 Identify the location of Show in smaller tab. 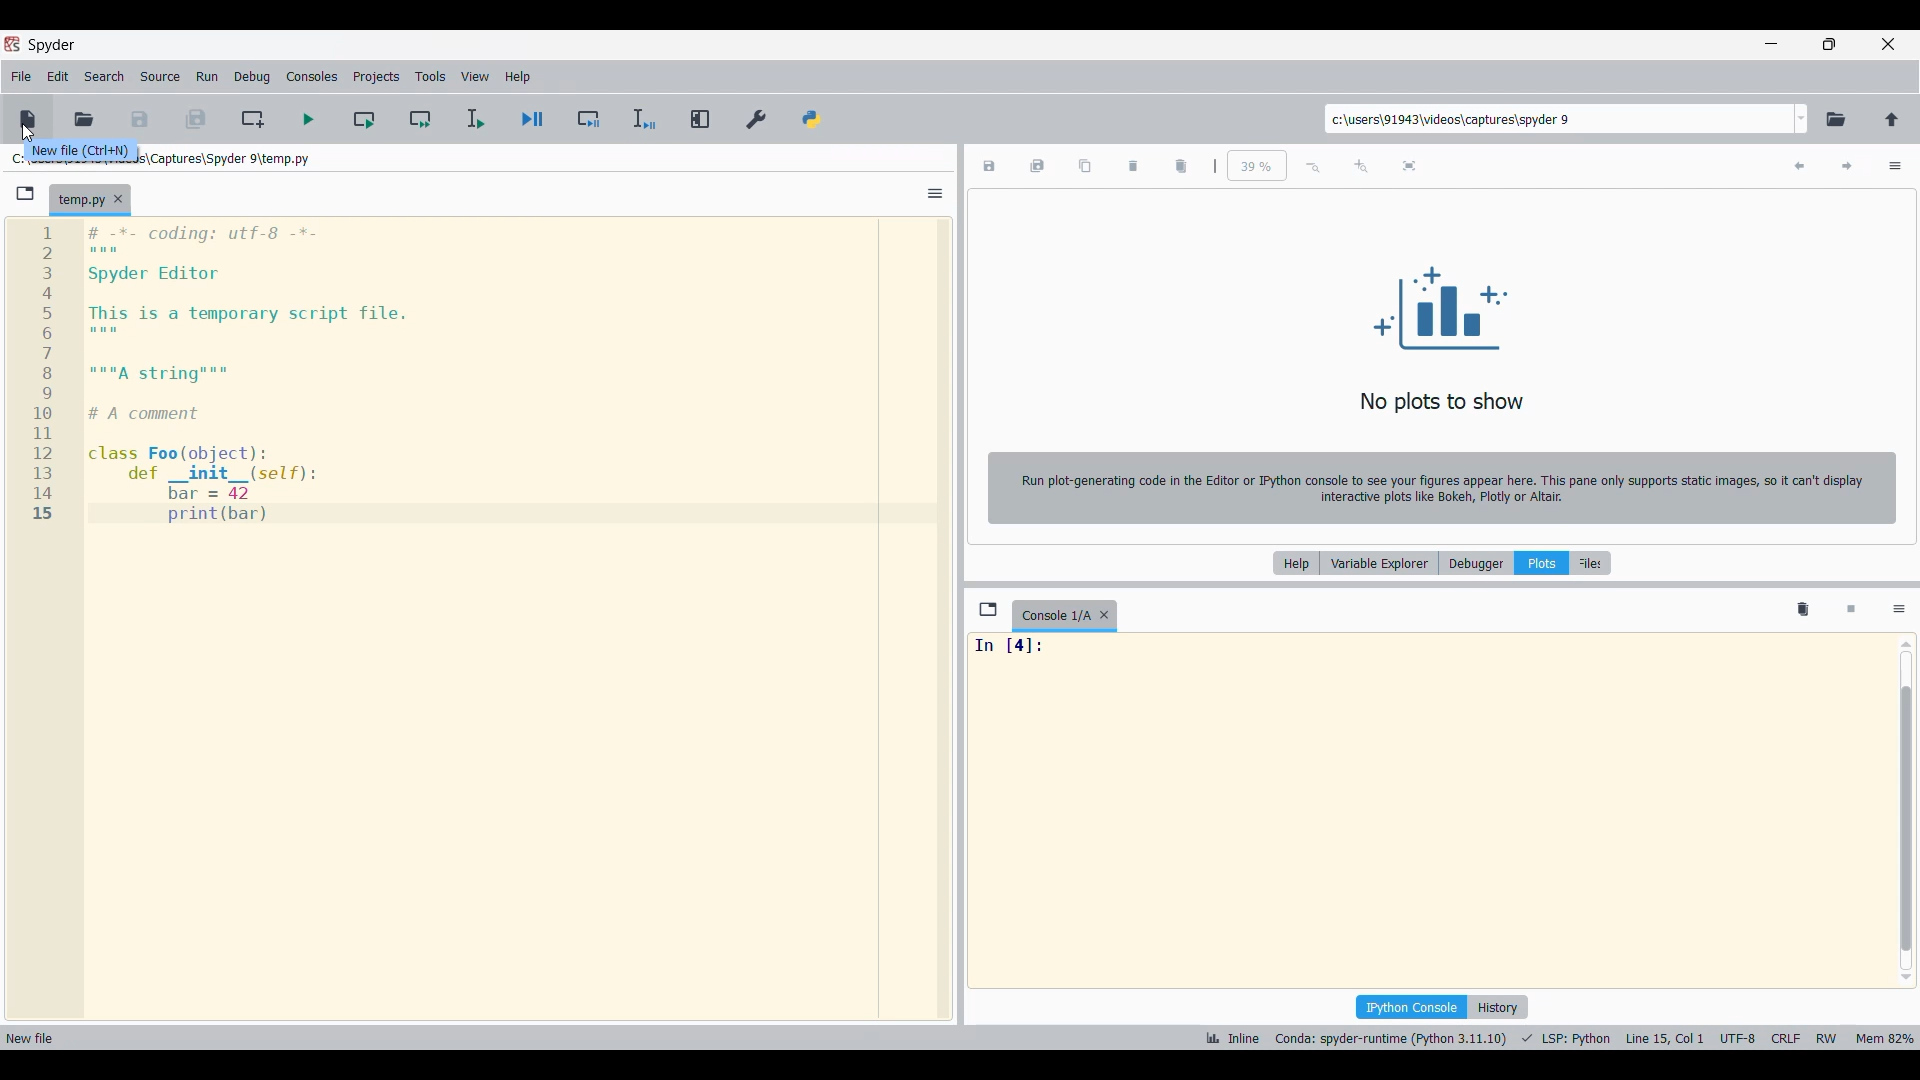
(1830, 45).